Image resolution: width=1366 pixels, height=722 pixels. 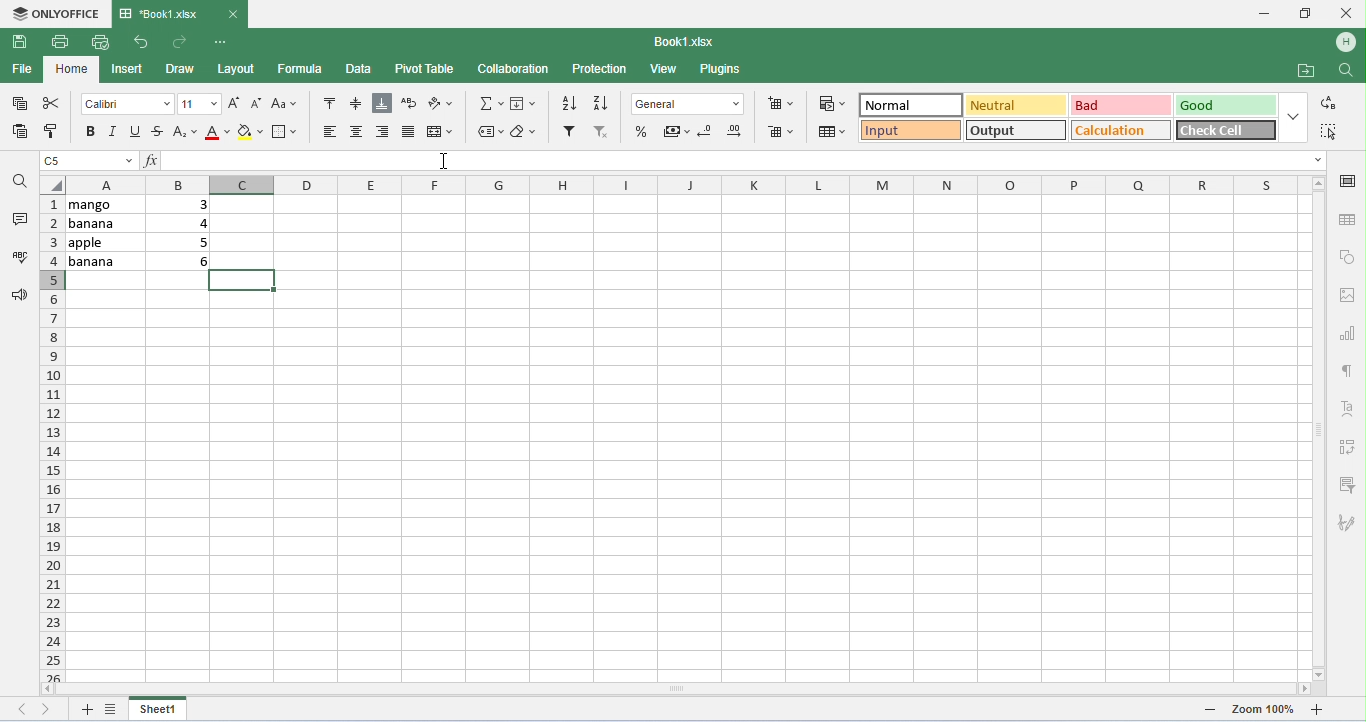 I want to click on fill, so click(x=524, y=105).